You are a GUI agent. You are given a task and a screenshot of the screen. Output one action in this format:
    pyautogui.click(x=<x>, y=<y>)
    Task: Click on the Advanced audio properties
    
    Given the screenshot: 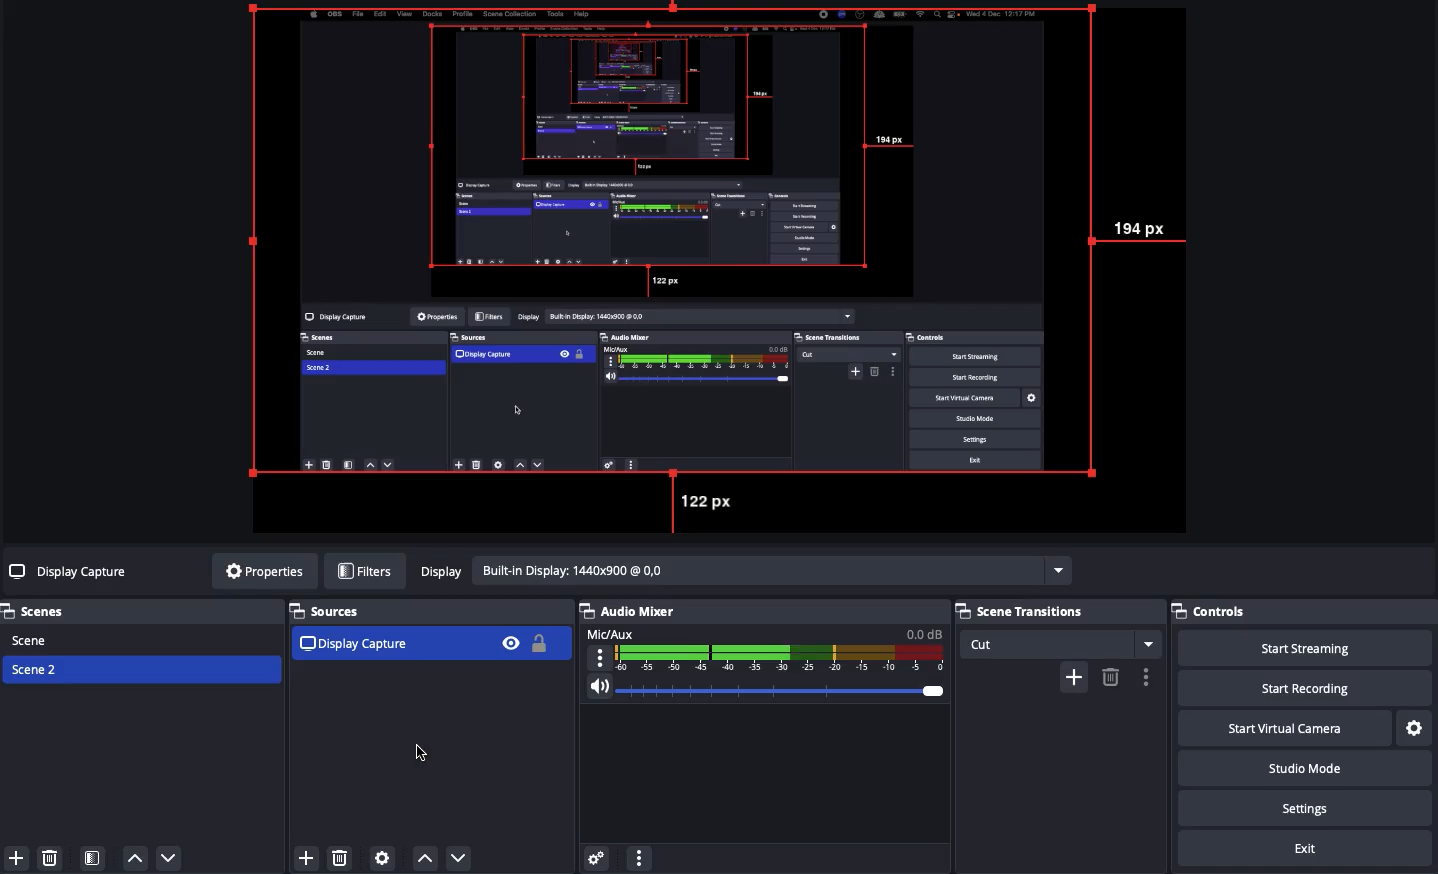 What is the action you would take?
    pyautogui.click(x=597, y=855)
    